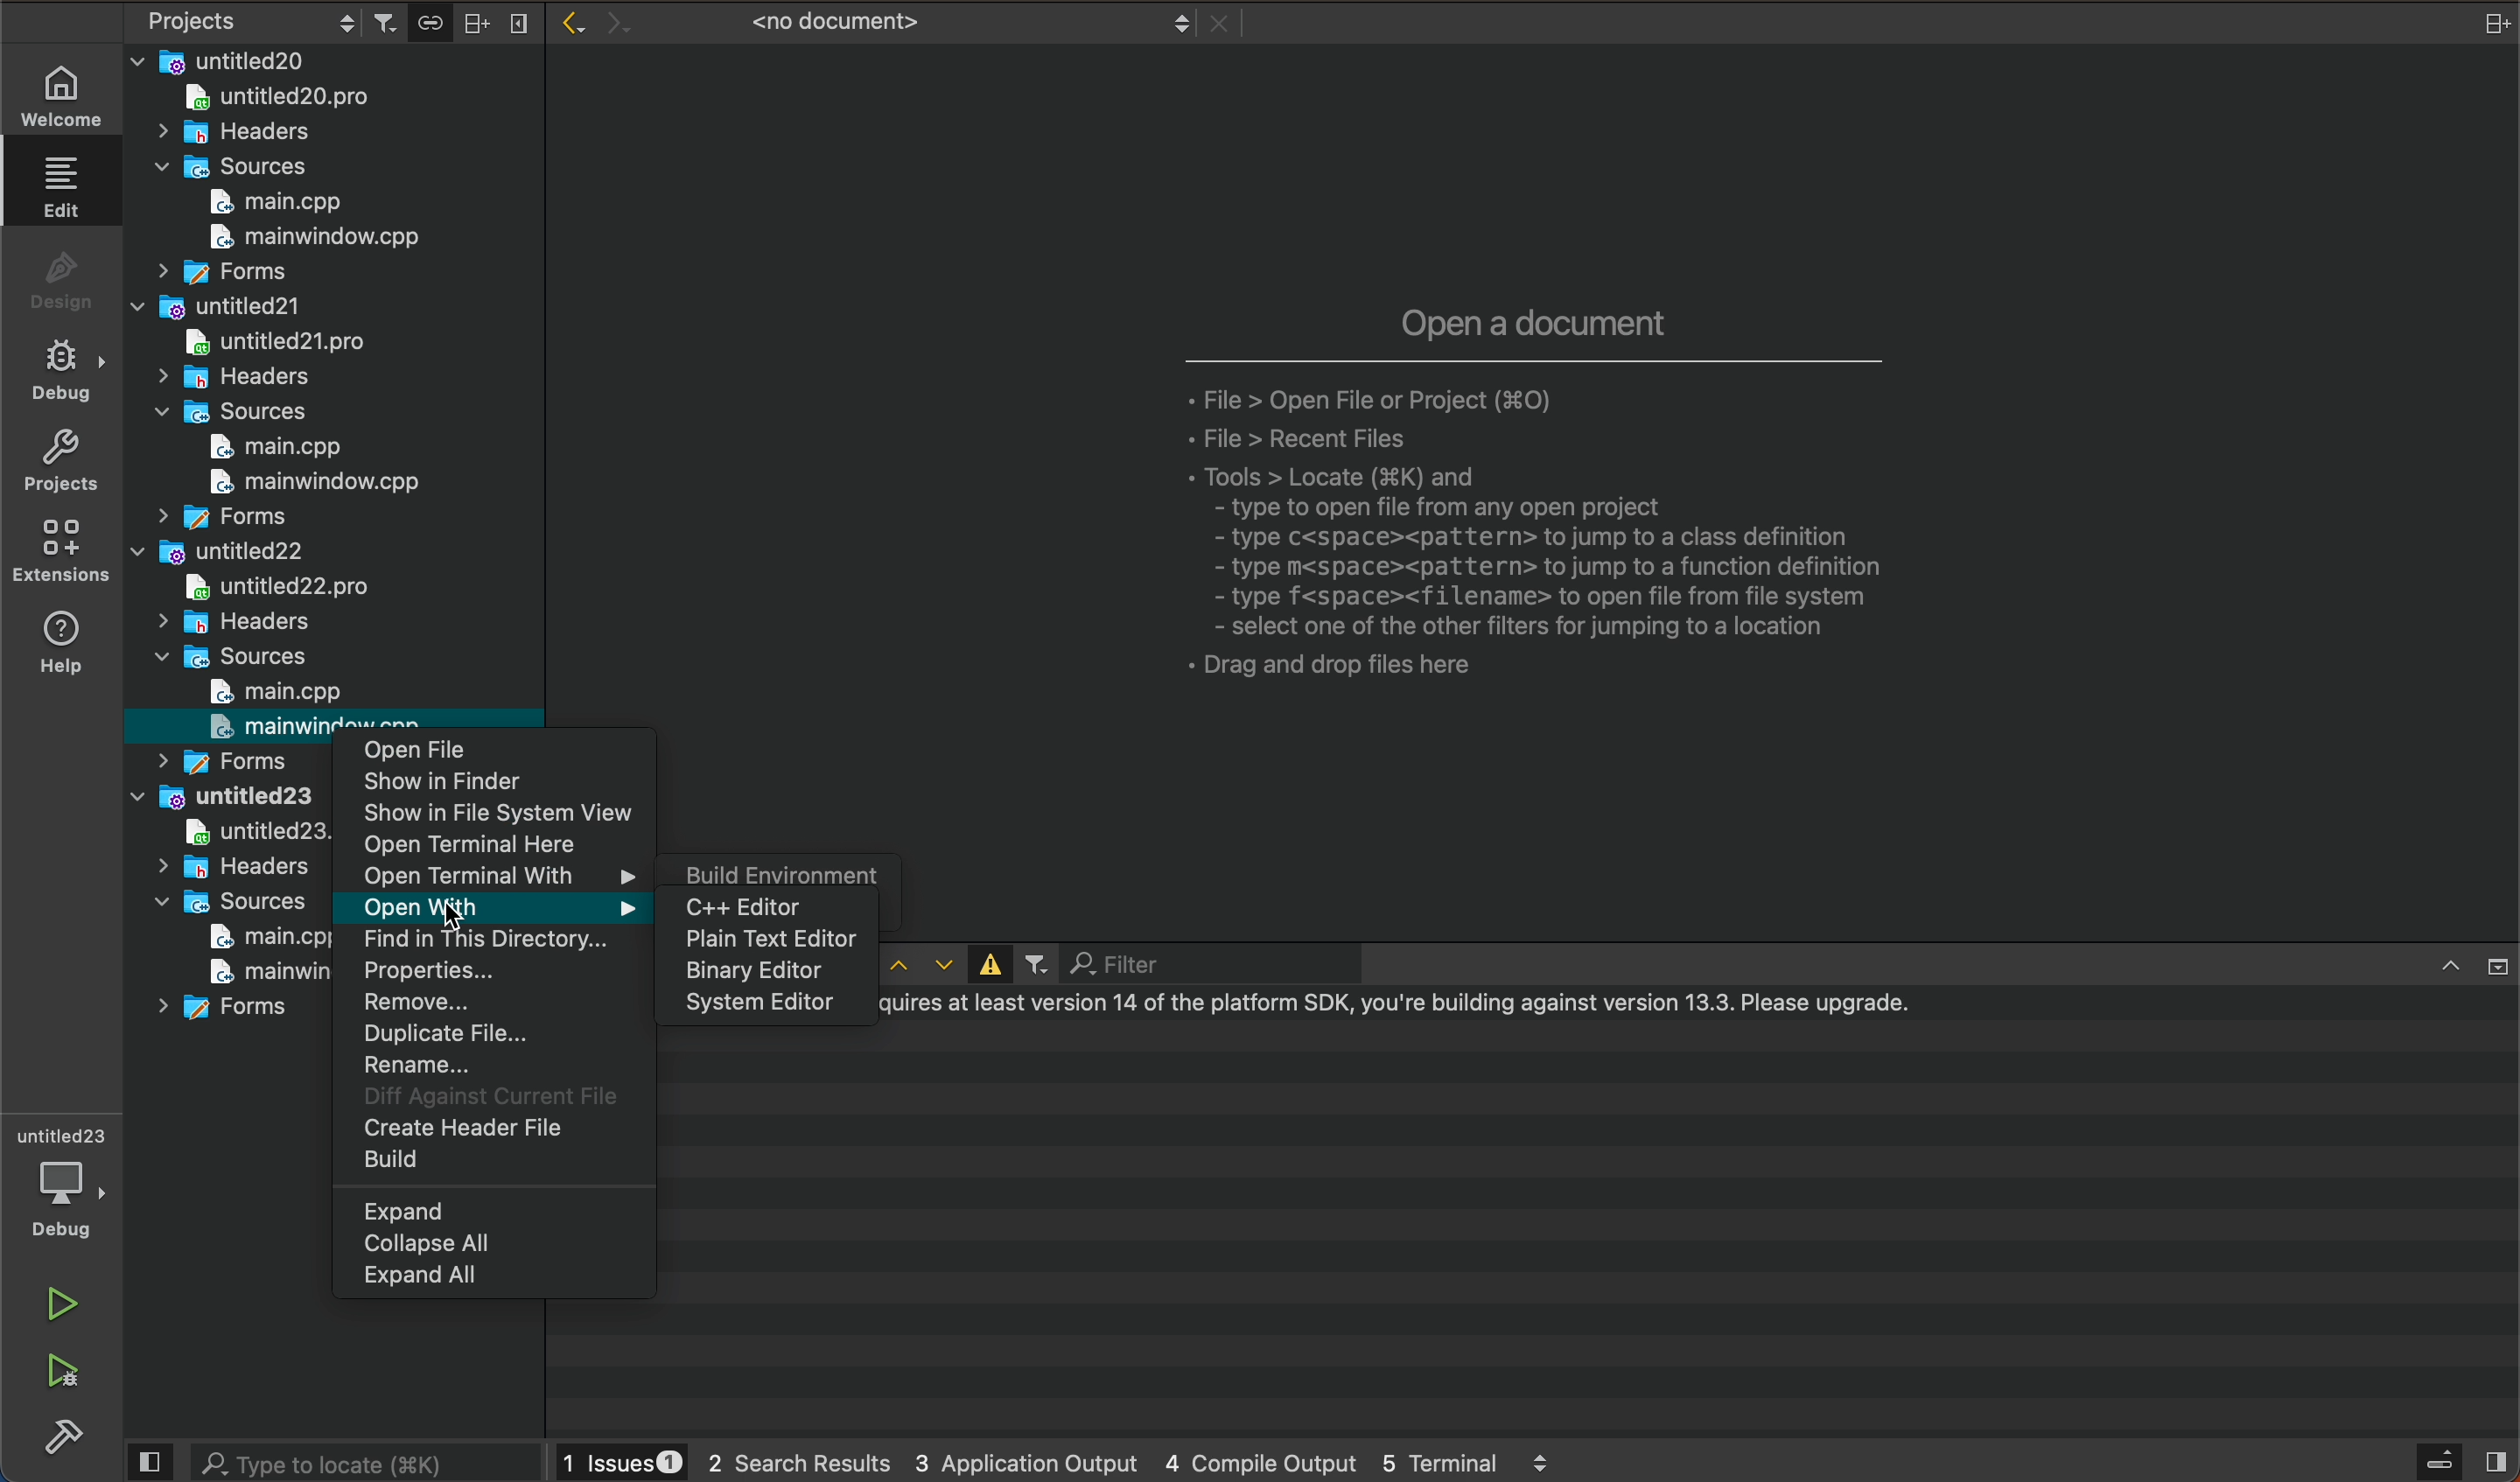 Image resolution: width=2520 pixels, height=1482 pixels. What do you see at coordinates (240, 167) in the screenshot?
I see `sources` at bounding box center [240, 167].